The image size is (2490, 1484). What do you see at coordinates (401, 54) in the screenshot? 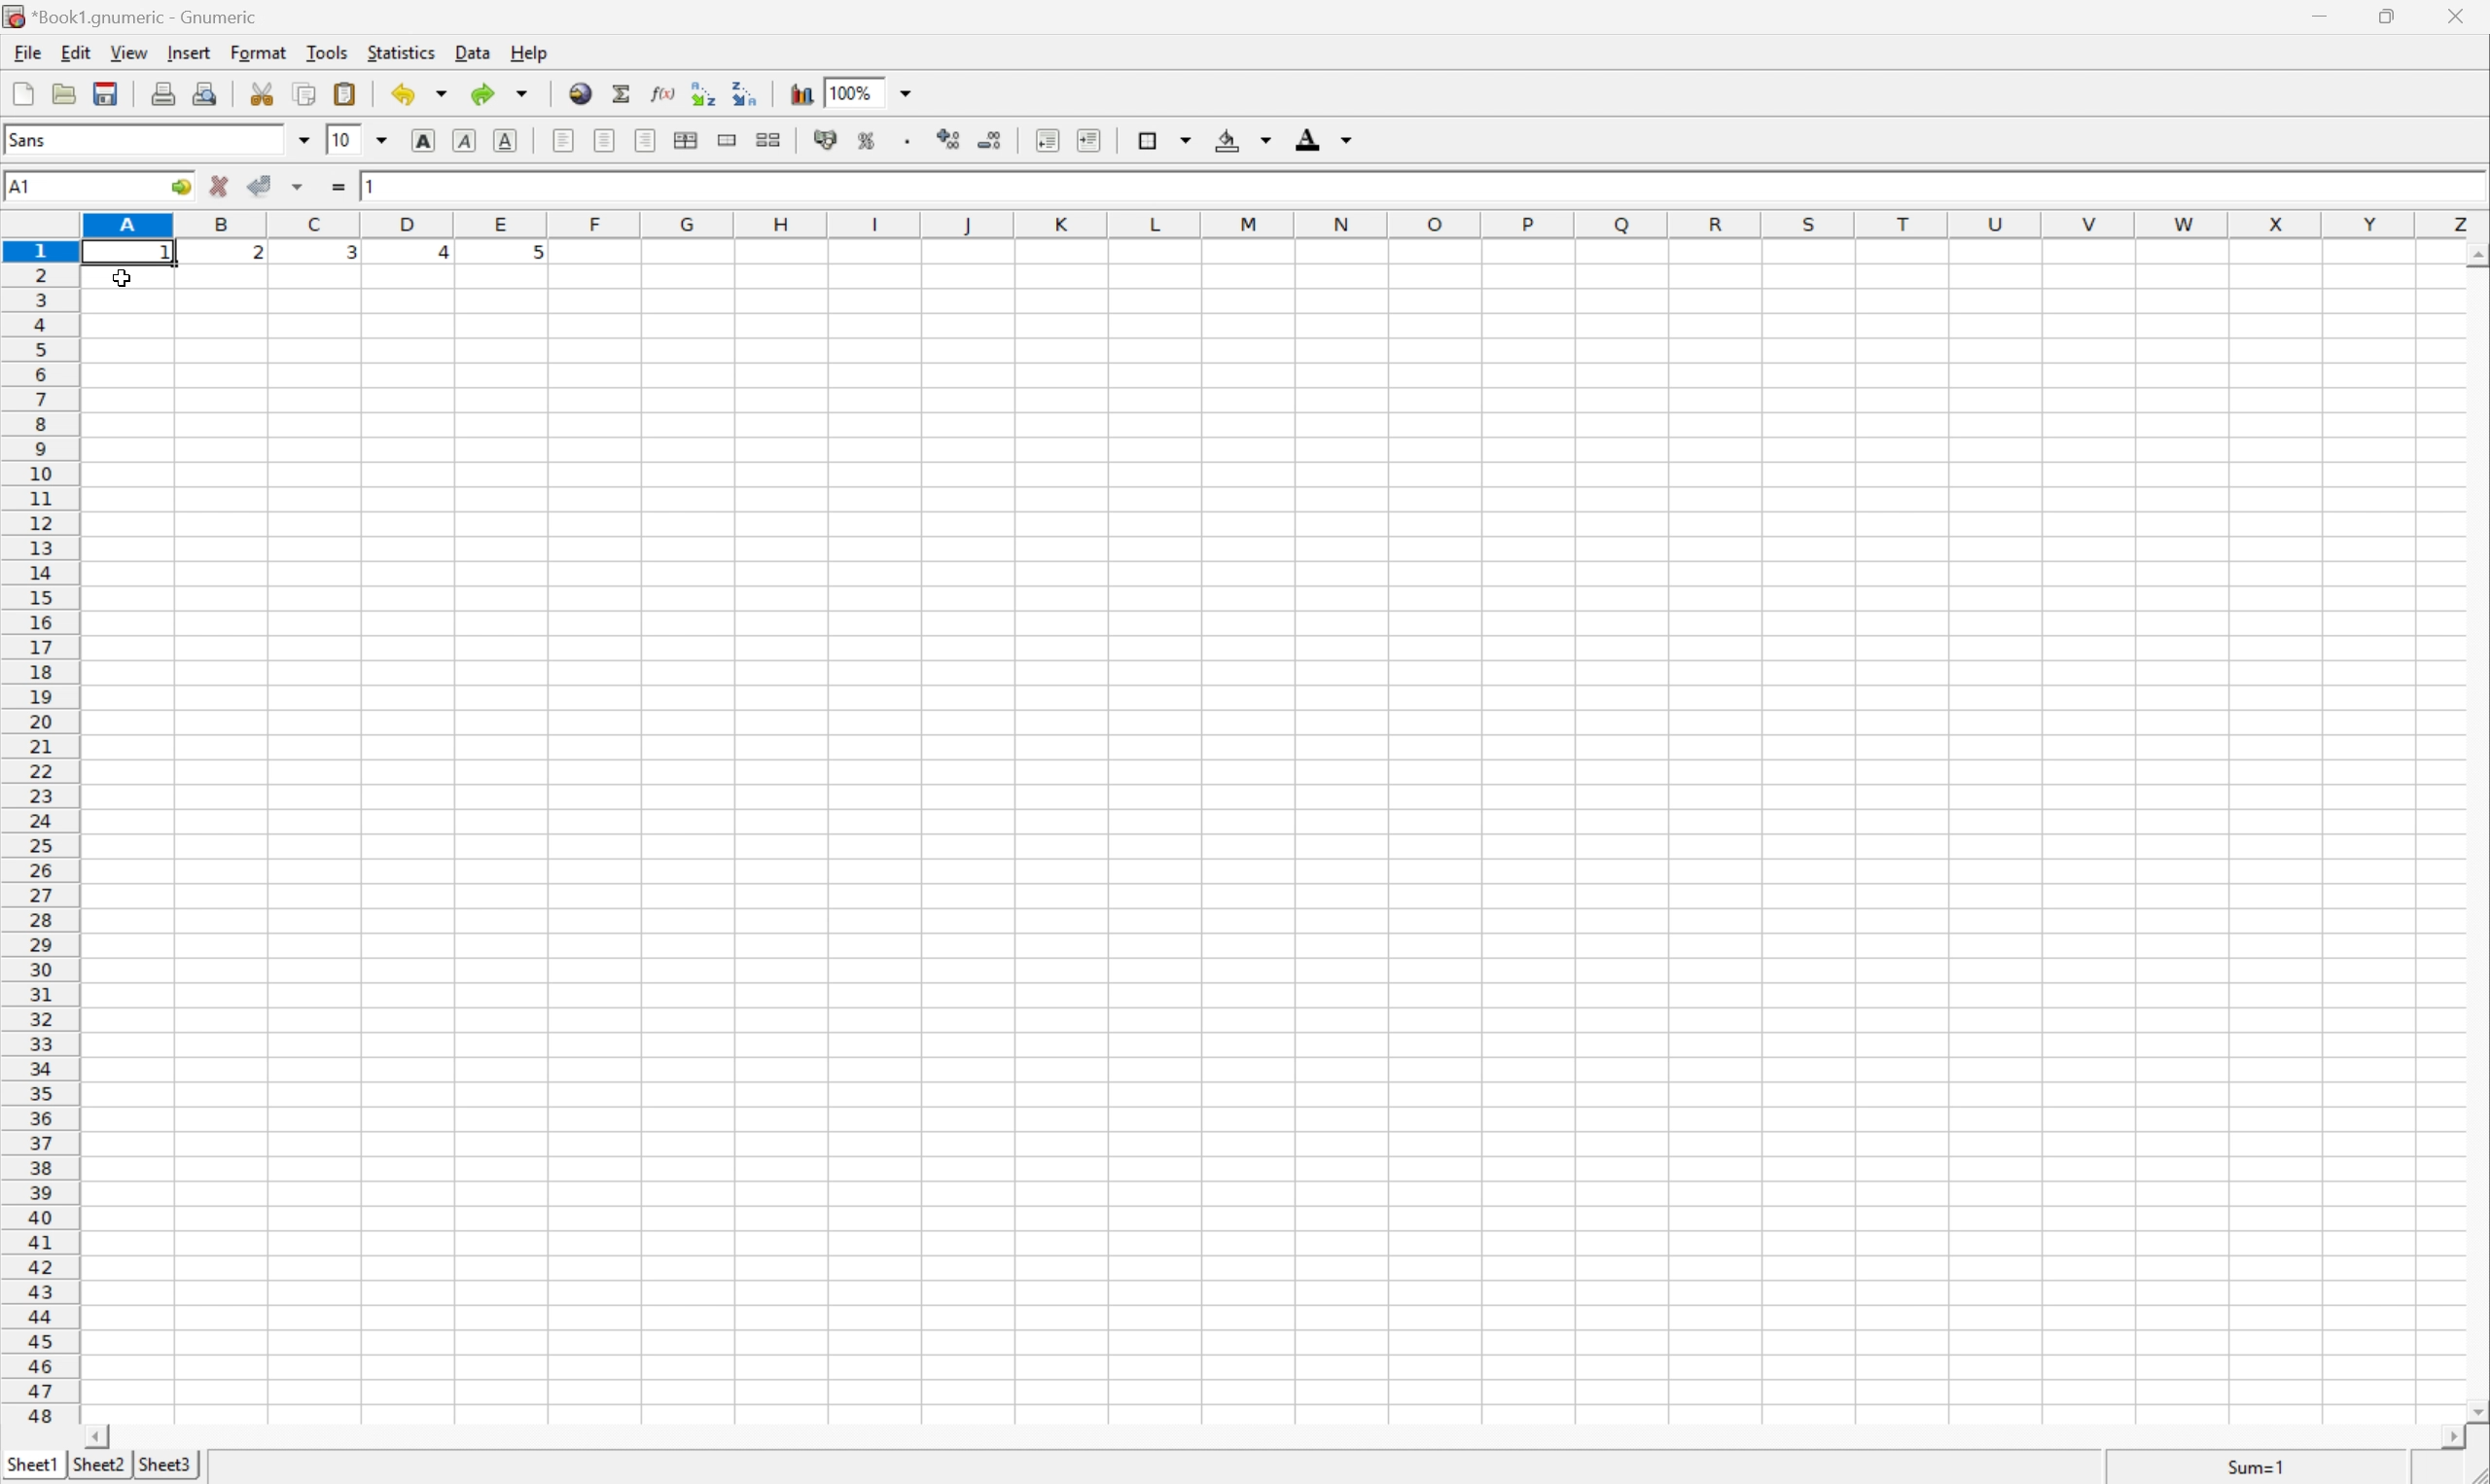
I see `statistics` at bounding box center [401, 54].